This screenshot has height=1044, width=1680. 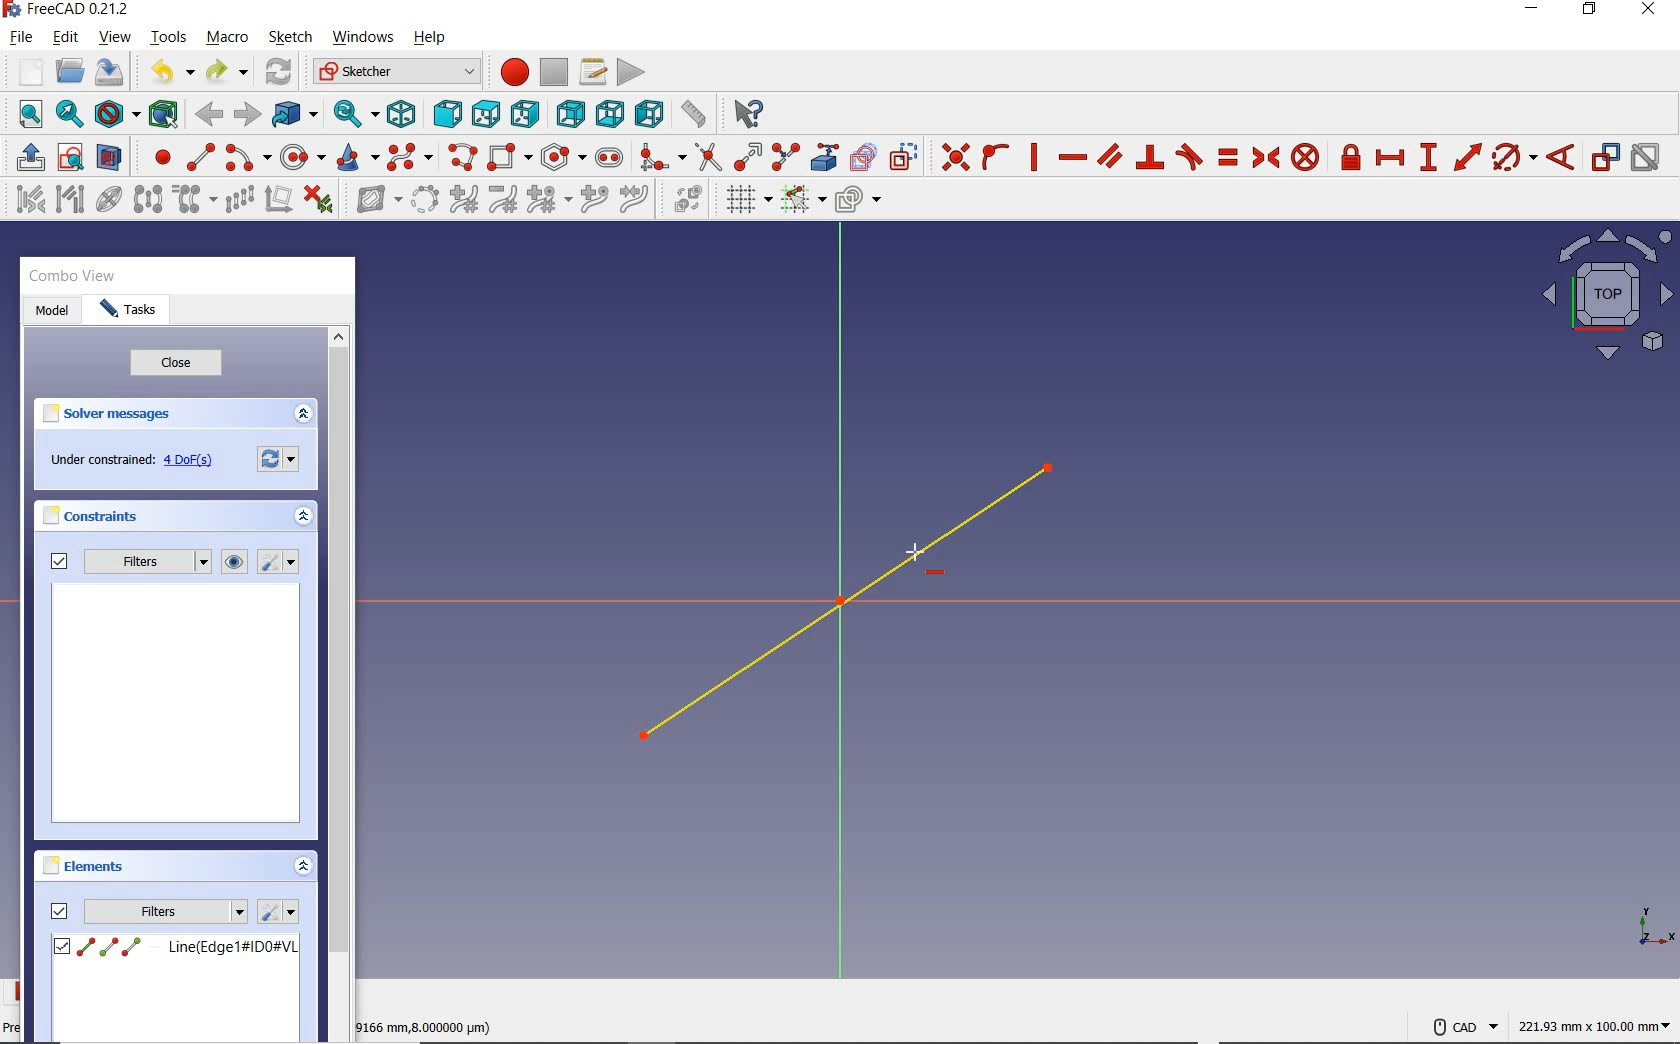 What do you see at coordinates (915, 555) in the screenshot?
I see `horizontal constraint on shape` at bounding box center [915, 555].